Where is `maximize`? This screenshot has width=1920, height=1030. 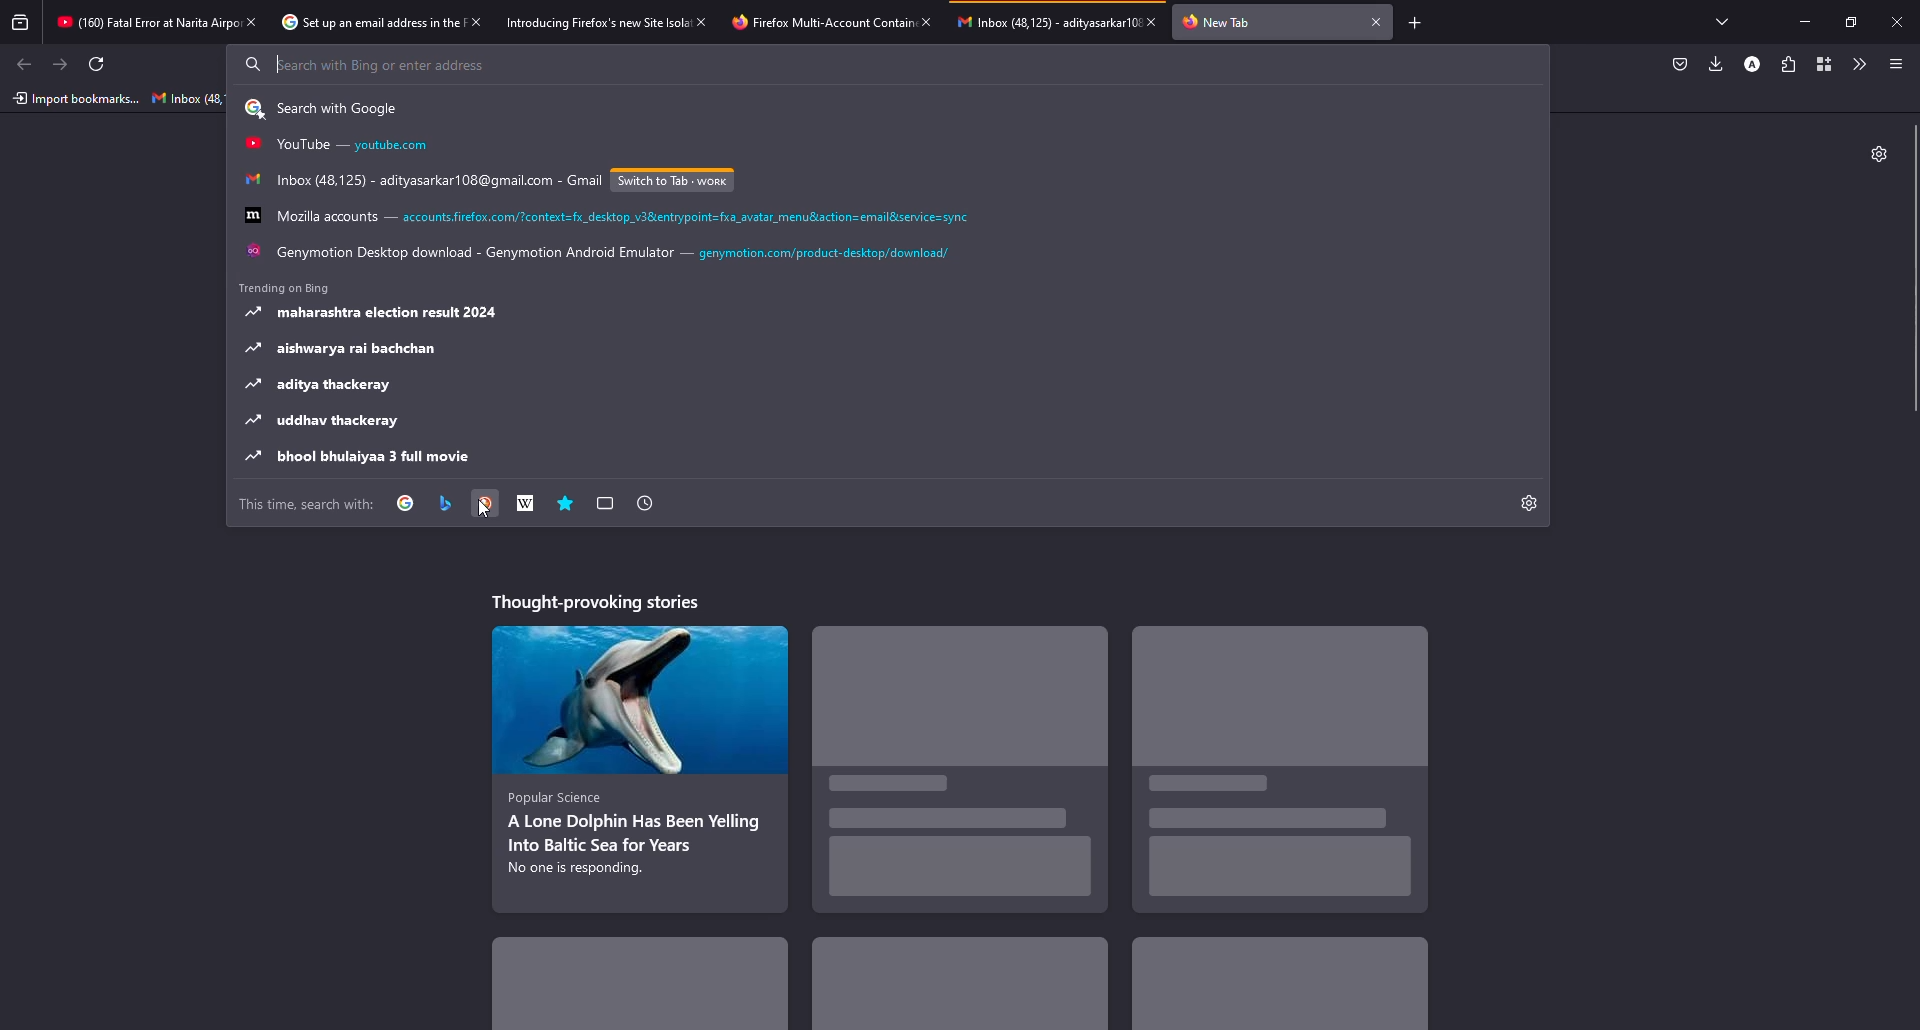 maximize is located at coordinates (1848, 22).